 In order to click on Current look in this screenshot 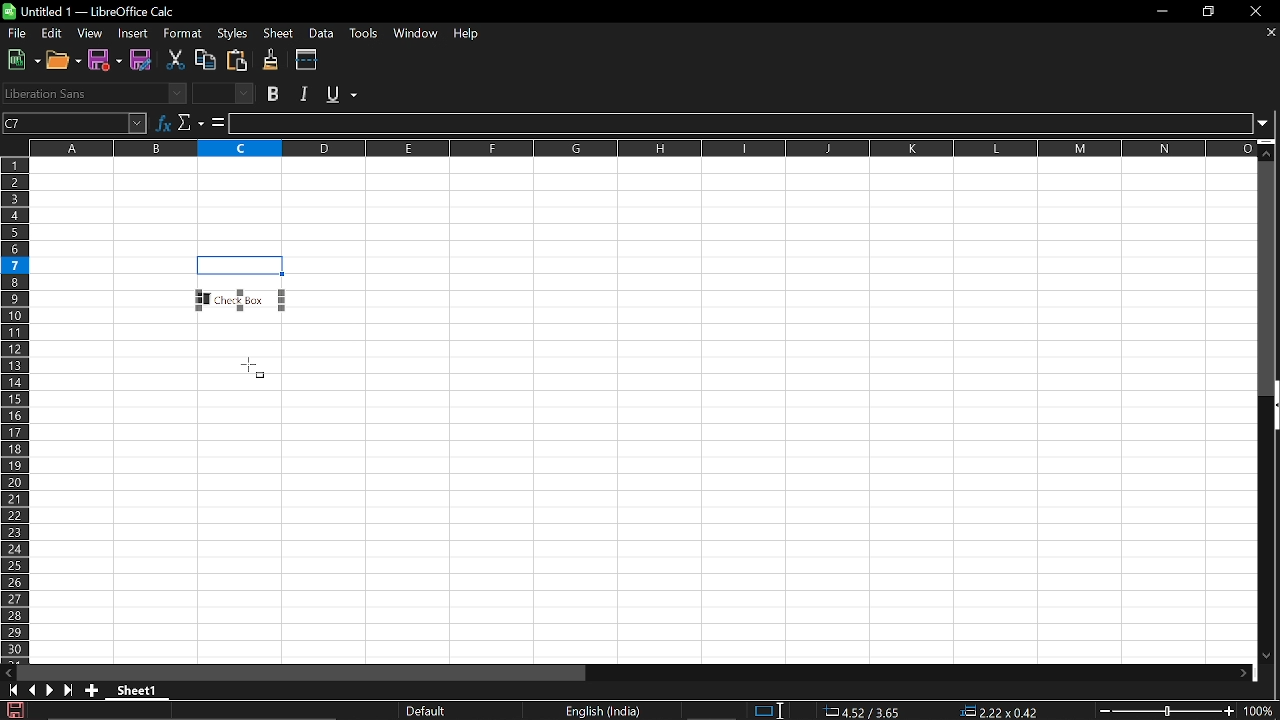, I will do `click(428, 711)`.